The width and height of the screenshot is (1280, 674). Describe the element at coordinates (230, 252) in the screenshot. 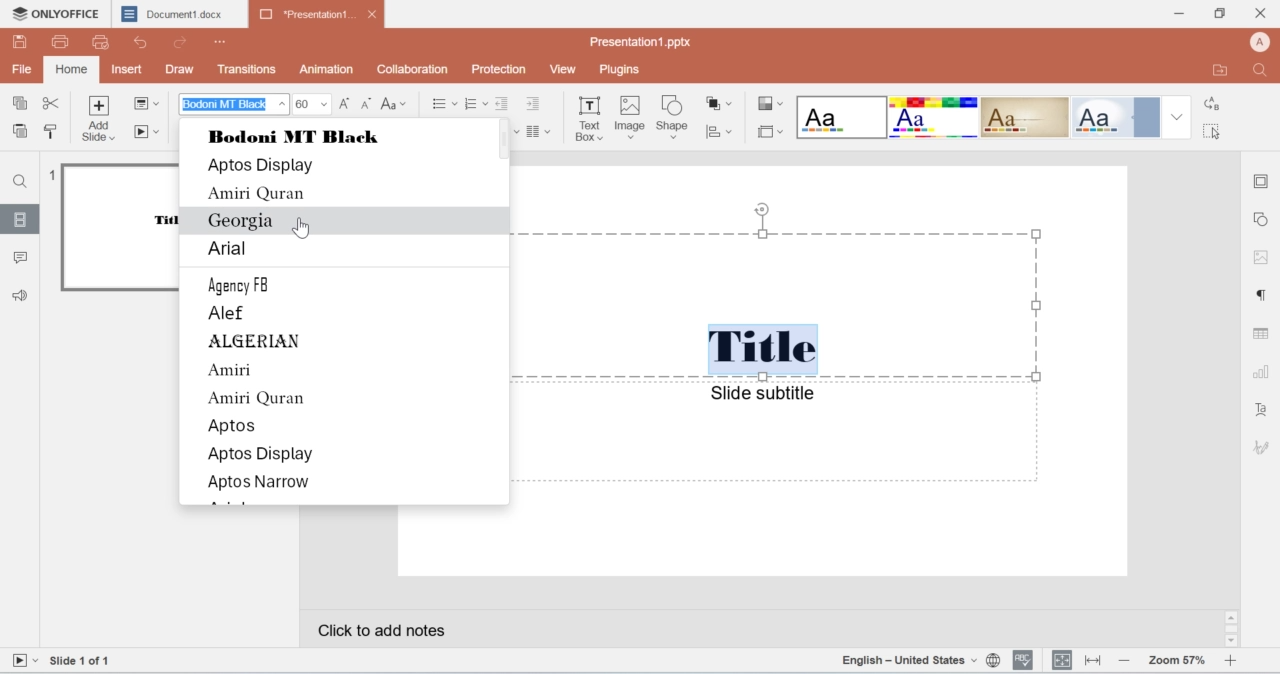

I see `Arial` at that location.